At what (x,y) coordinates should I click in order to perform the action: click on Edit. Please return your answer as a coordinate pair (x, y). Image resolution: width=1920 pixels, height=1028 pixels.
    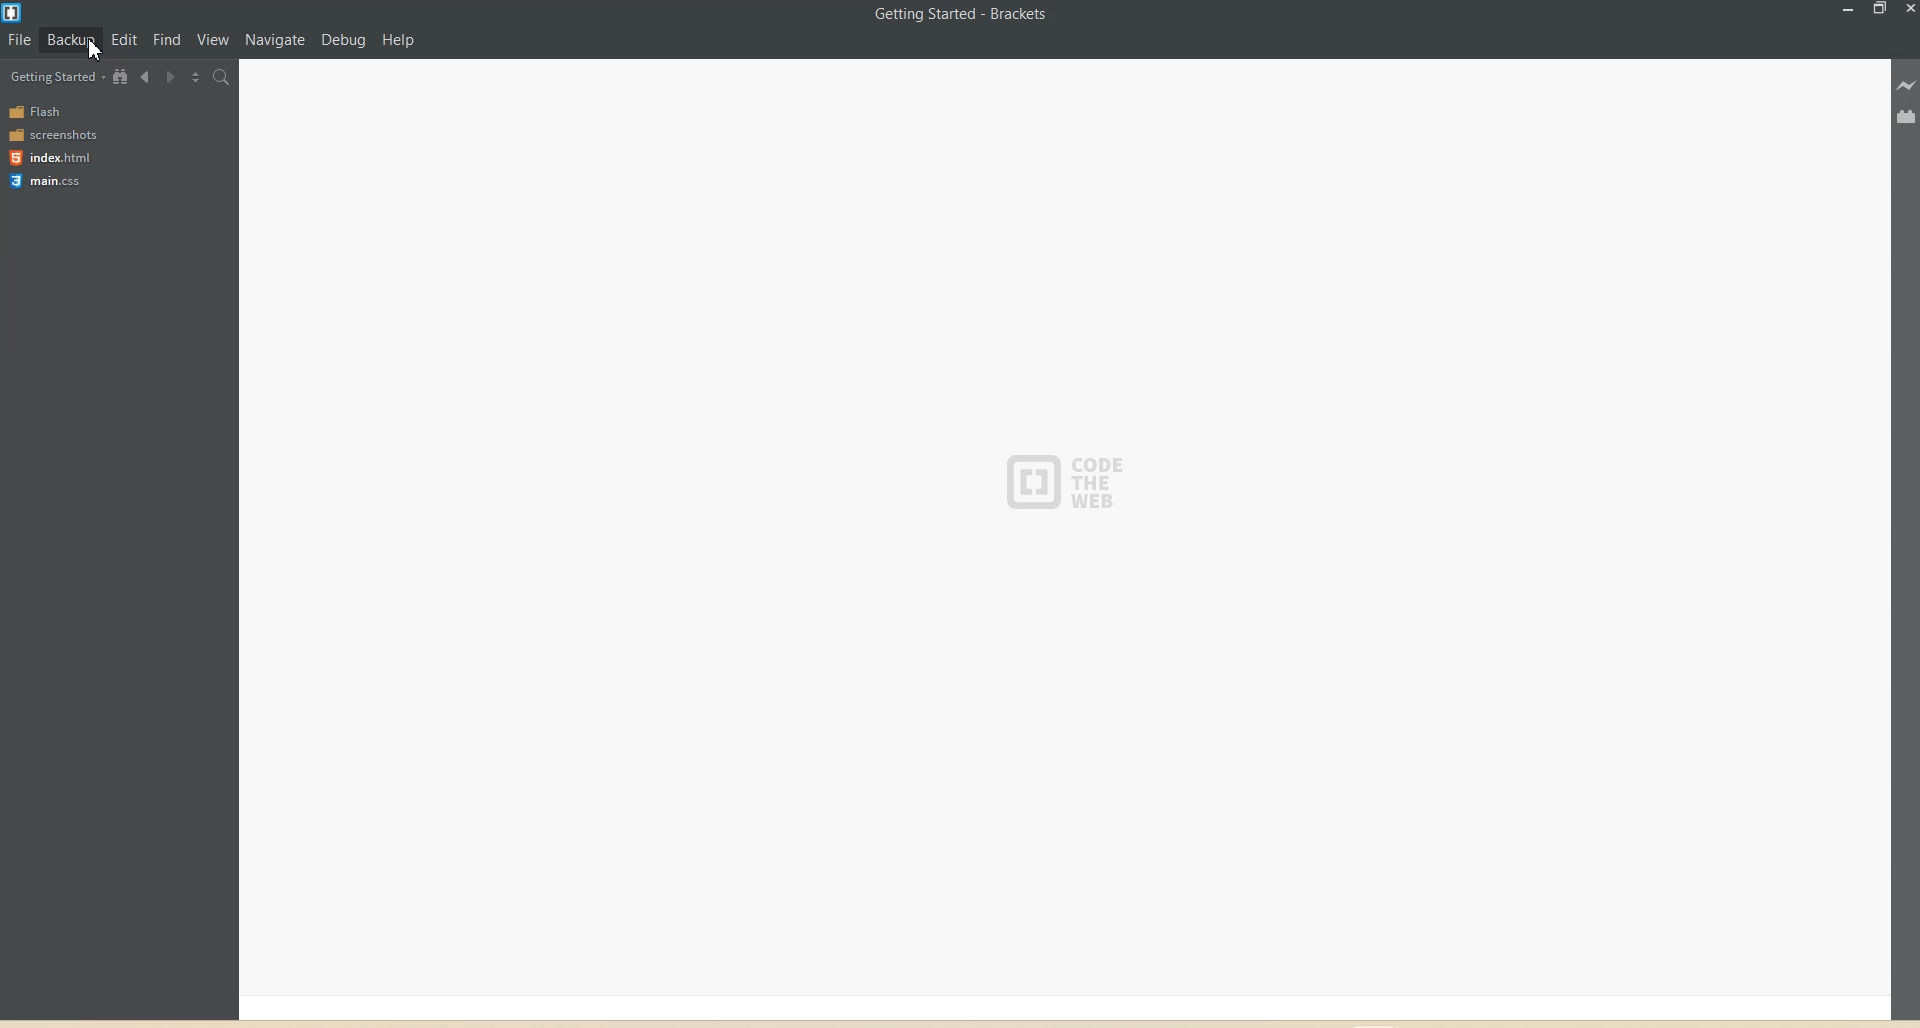
    Looking at the image, I should click on (129, 35).